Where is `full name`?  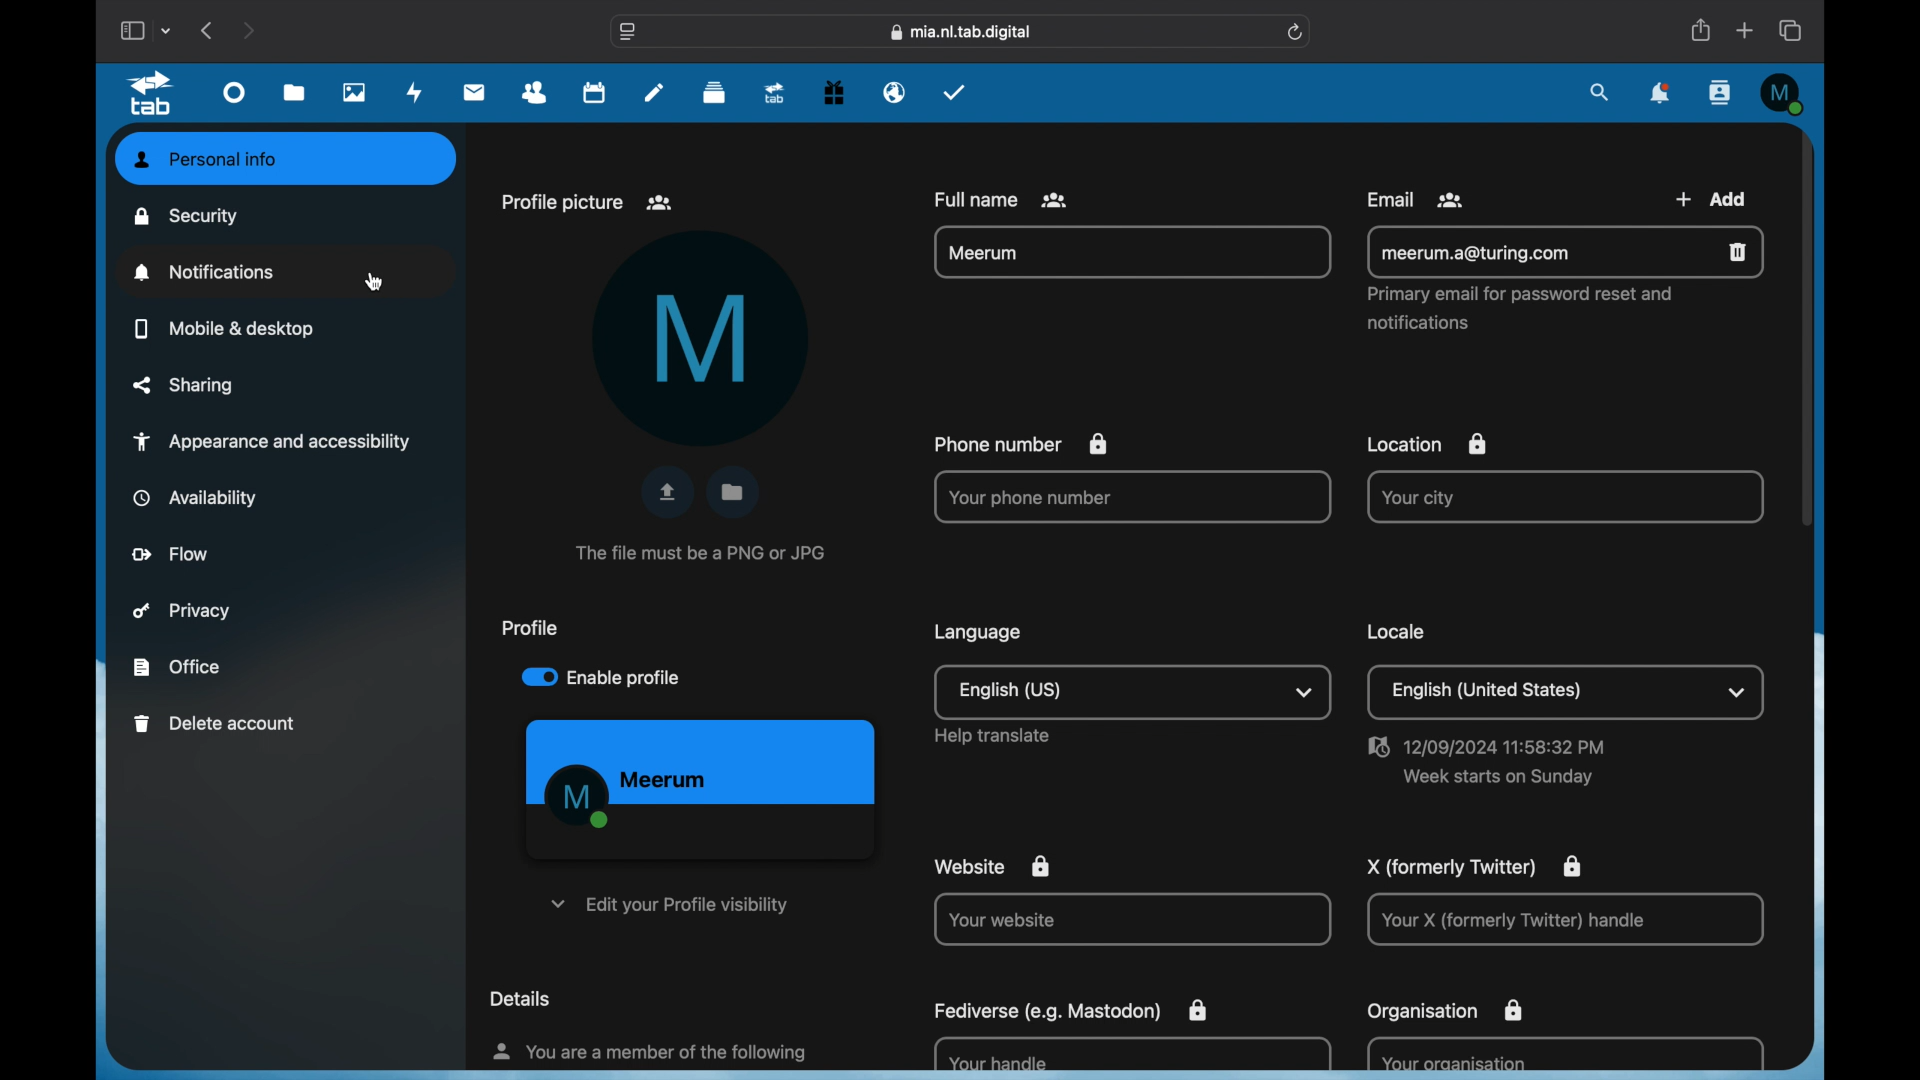 full name is located at coordinates (1001, 199).